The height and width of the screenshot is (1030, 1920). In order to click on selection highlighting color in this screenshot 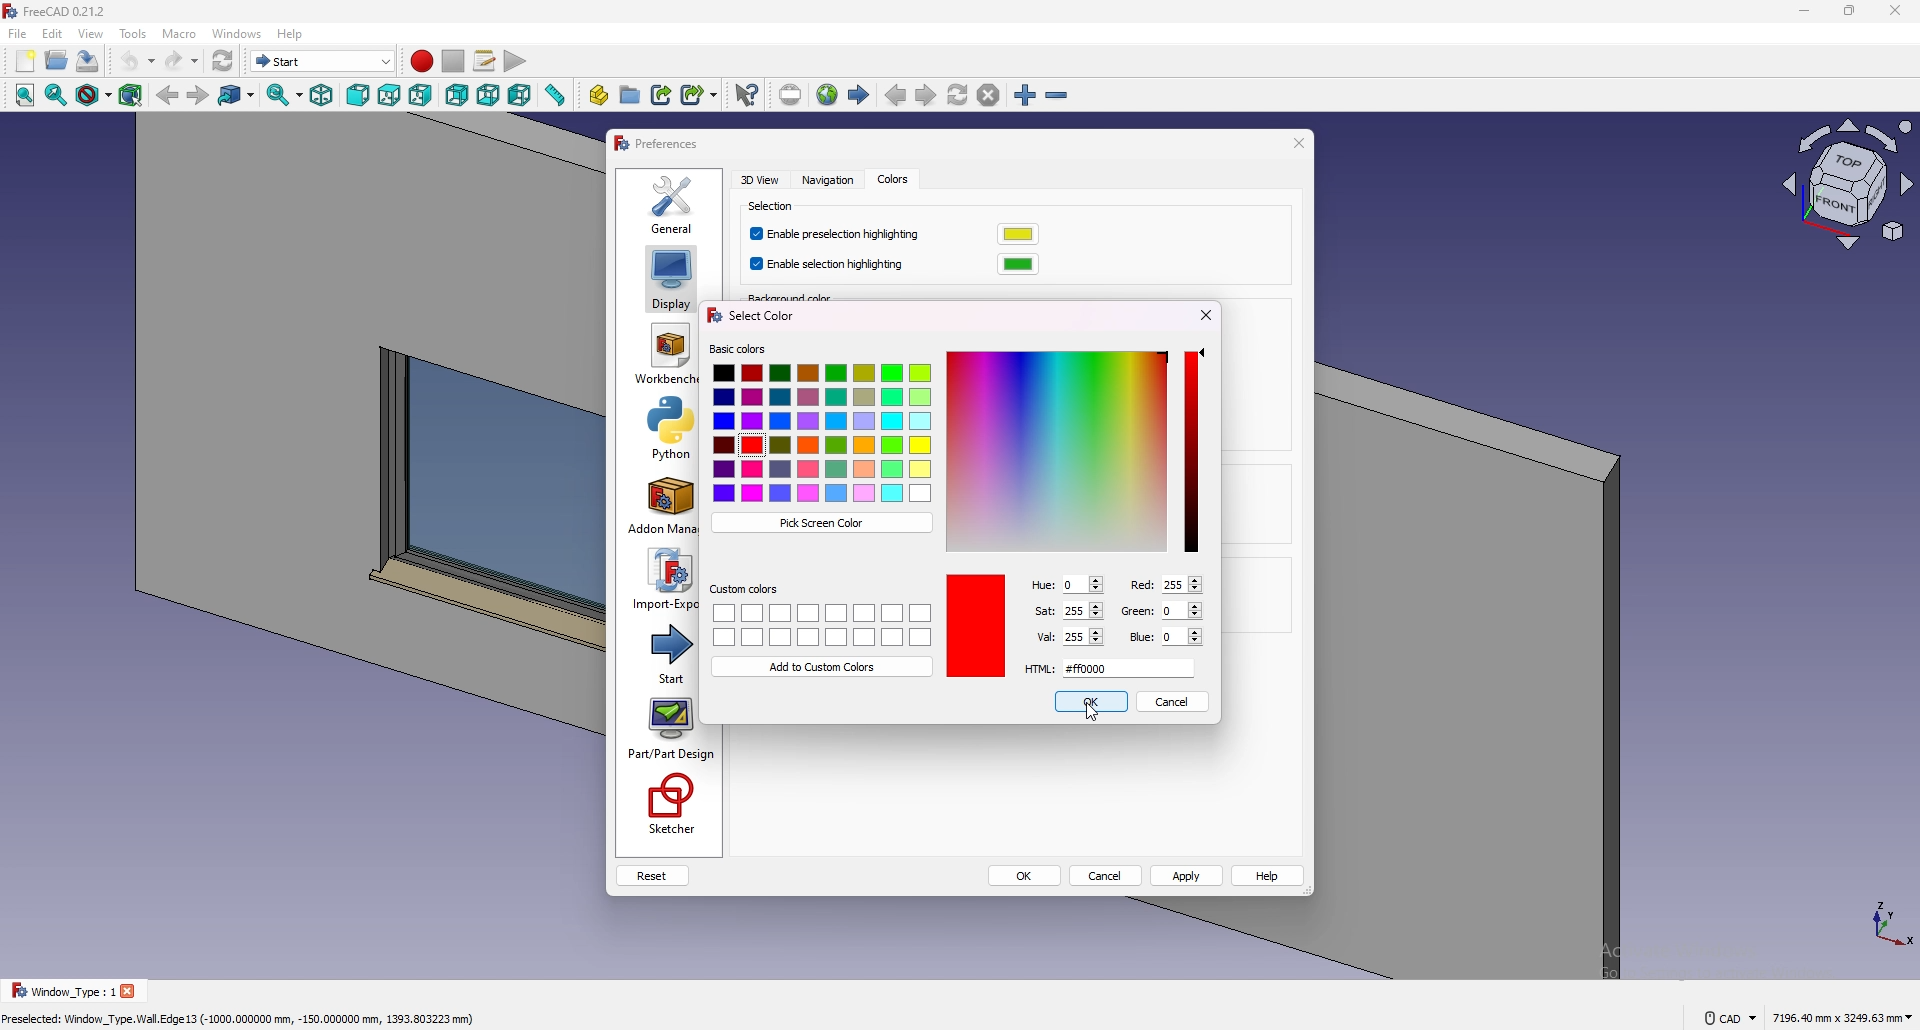, I will do `click(1018, 264)`.